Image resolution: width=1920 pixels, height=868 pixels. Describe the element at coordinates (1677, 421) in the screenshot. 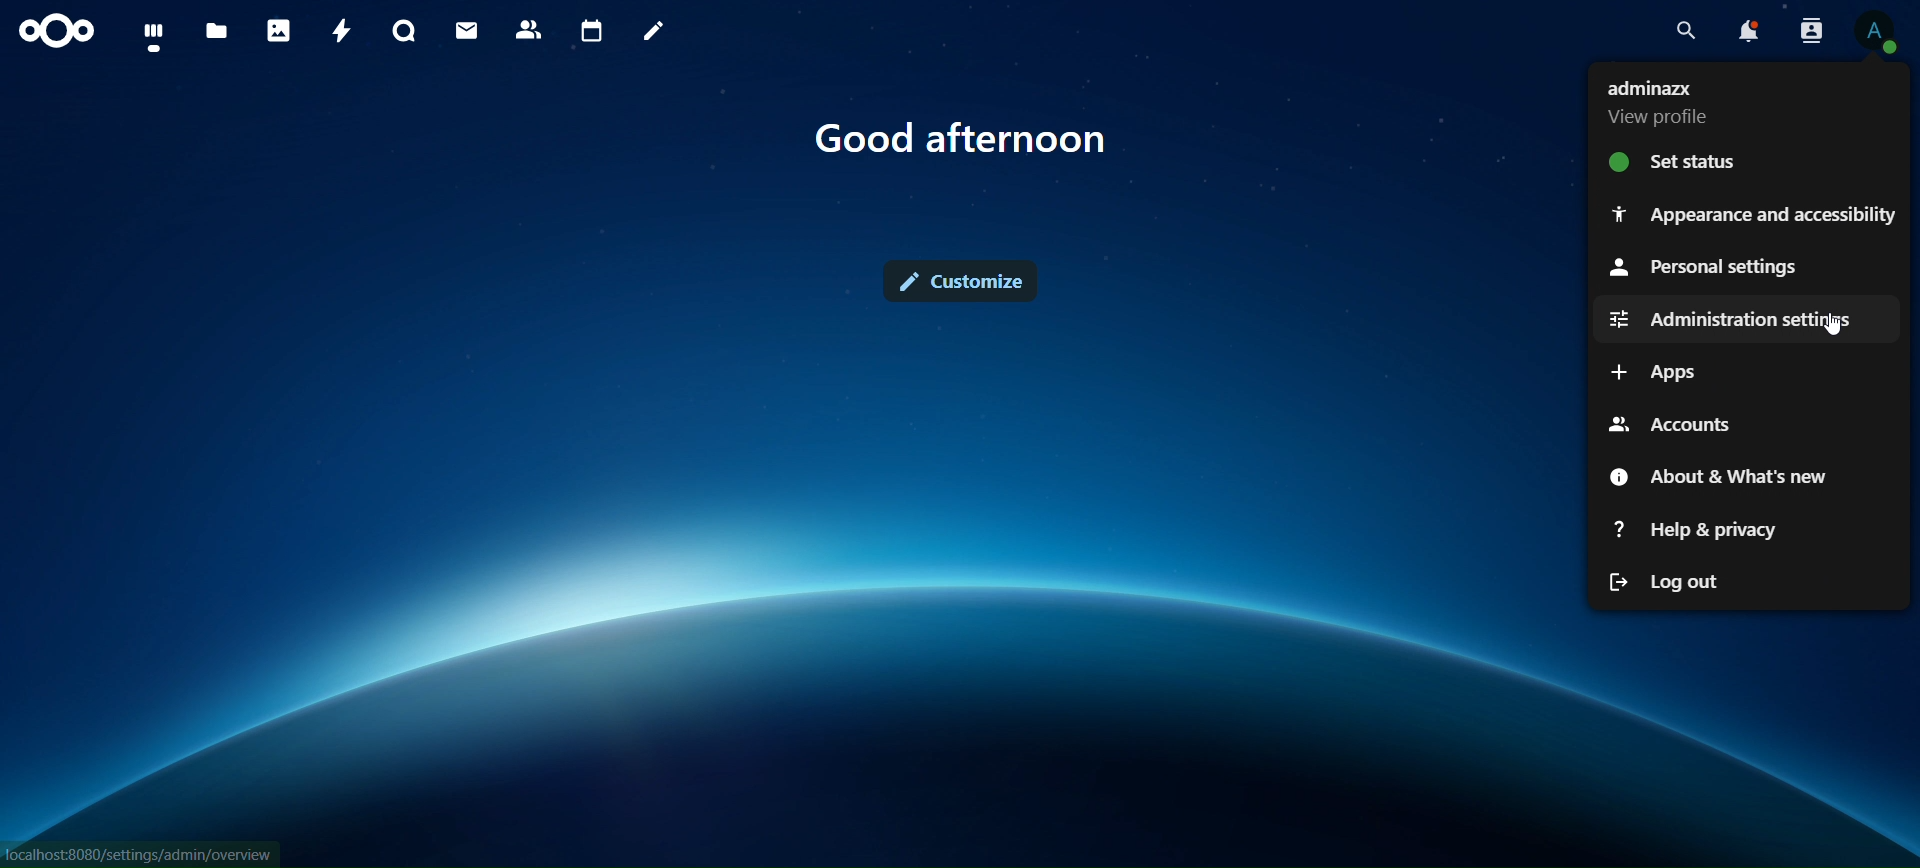

I see `accounts` at that location.